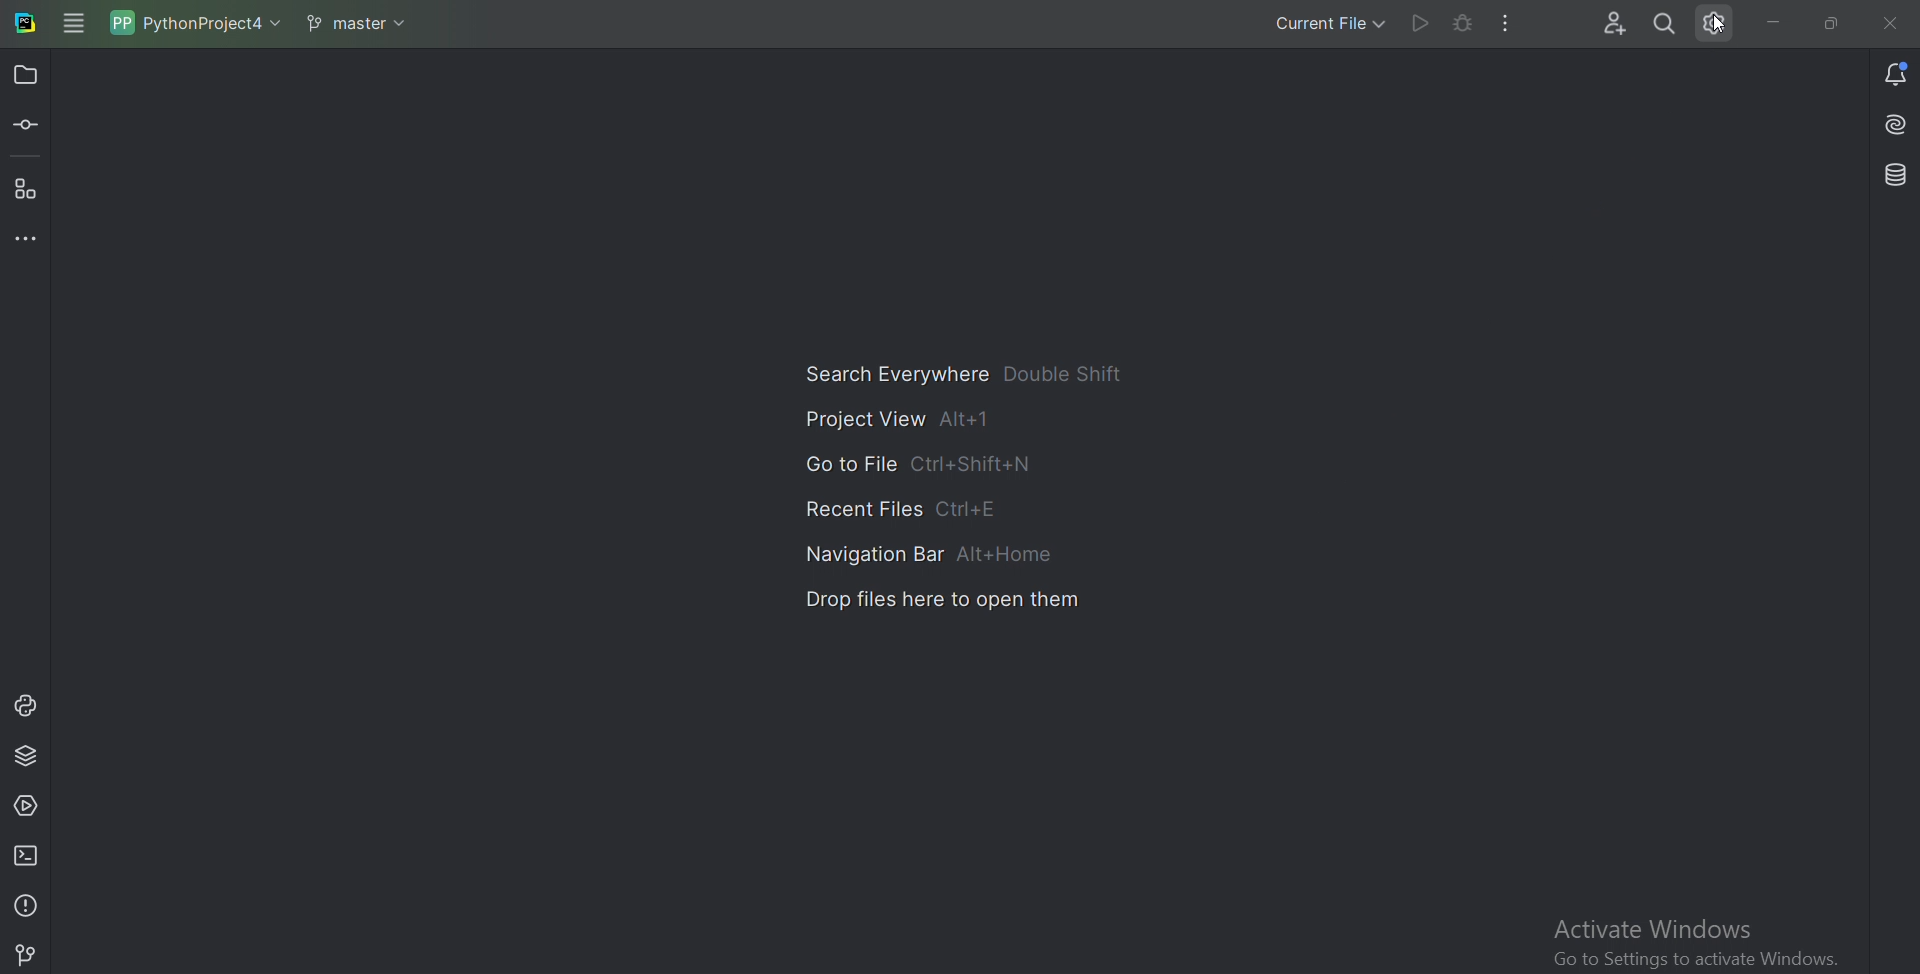 The width and height of the screenshot is (1920, 974). Describe the element at coordinates (1774, 20) in the screenshot. I see `minimize ` at that location.